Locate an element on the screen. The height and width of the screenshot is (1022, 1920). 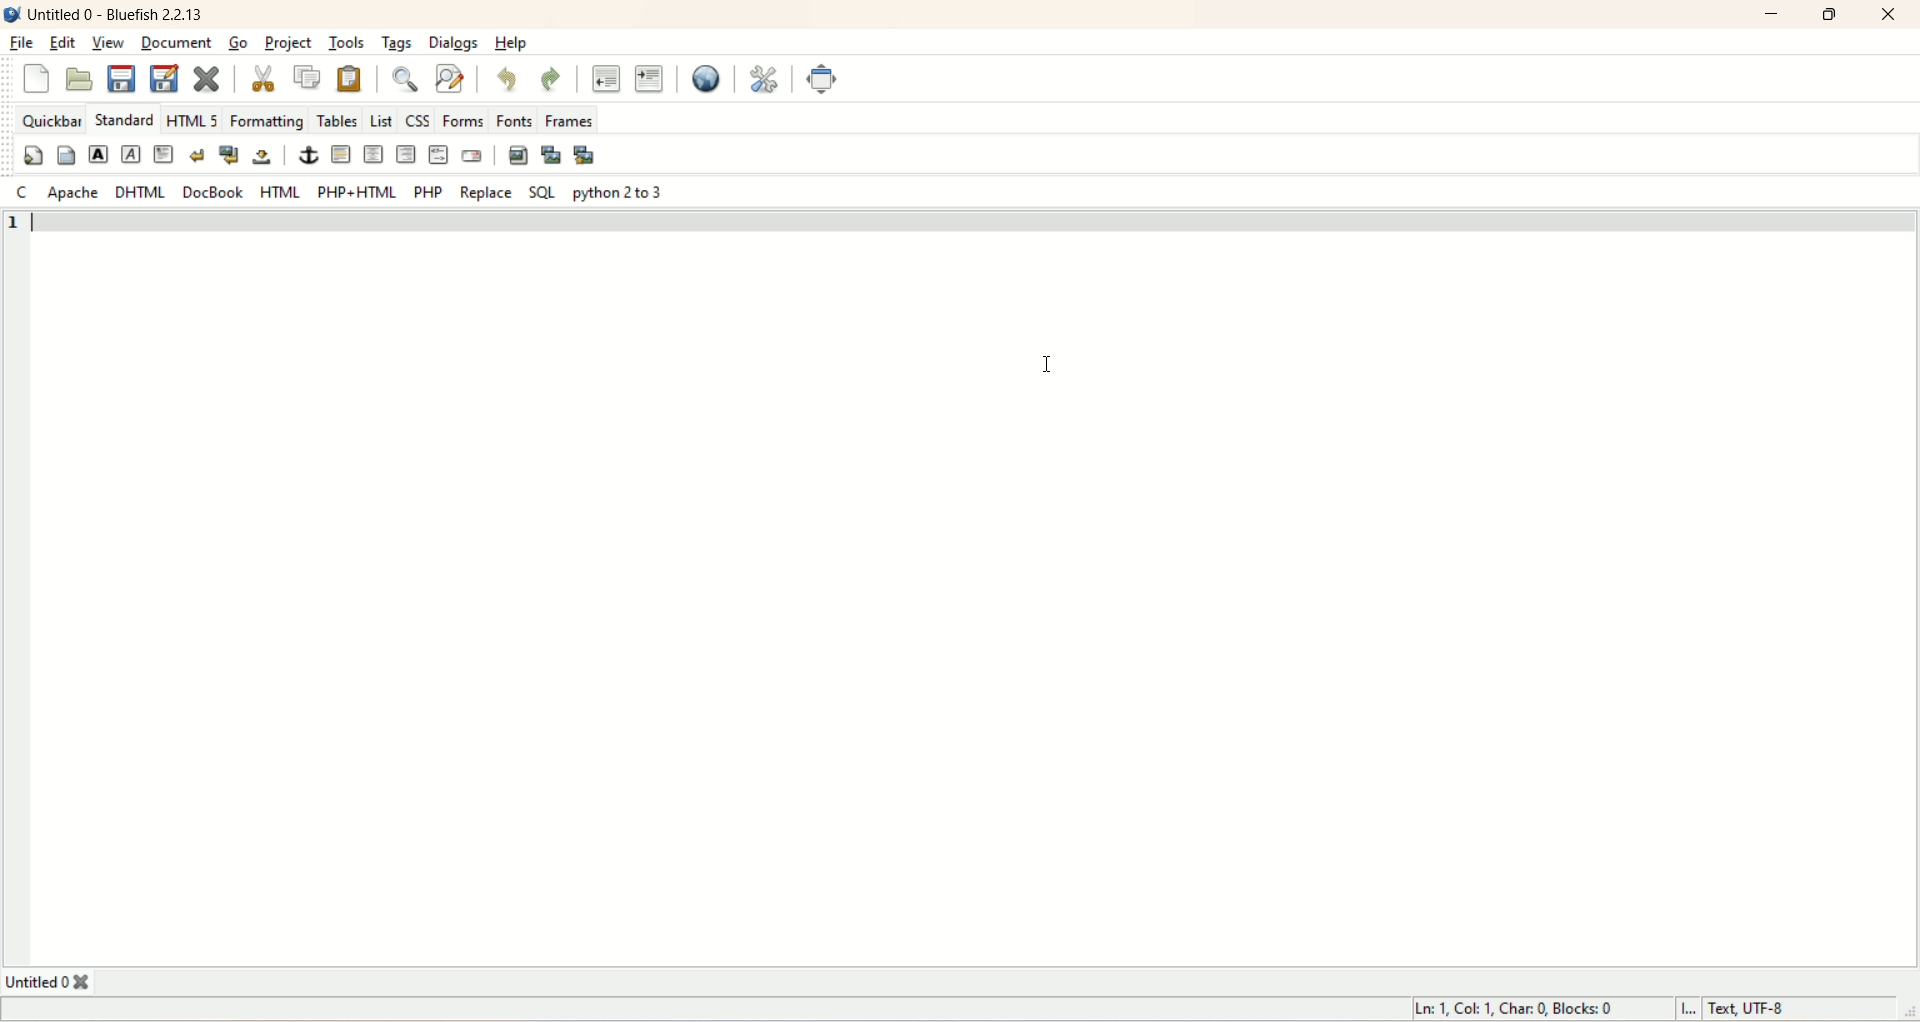
line number is located at coordinates (15, 225).